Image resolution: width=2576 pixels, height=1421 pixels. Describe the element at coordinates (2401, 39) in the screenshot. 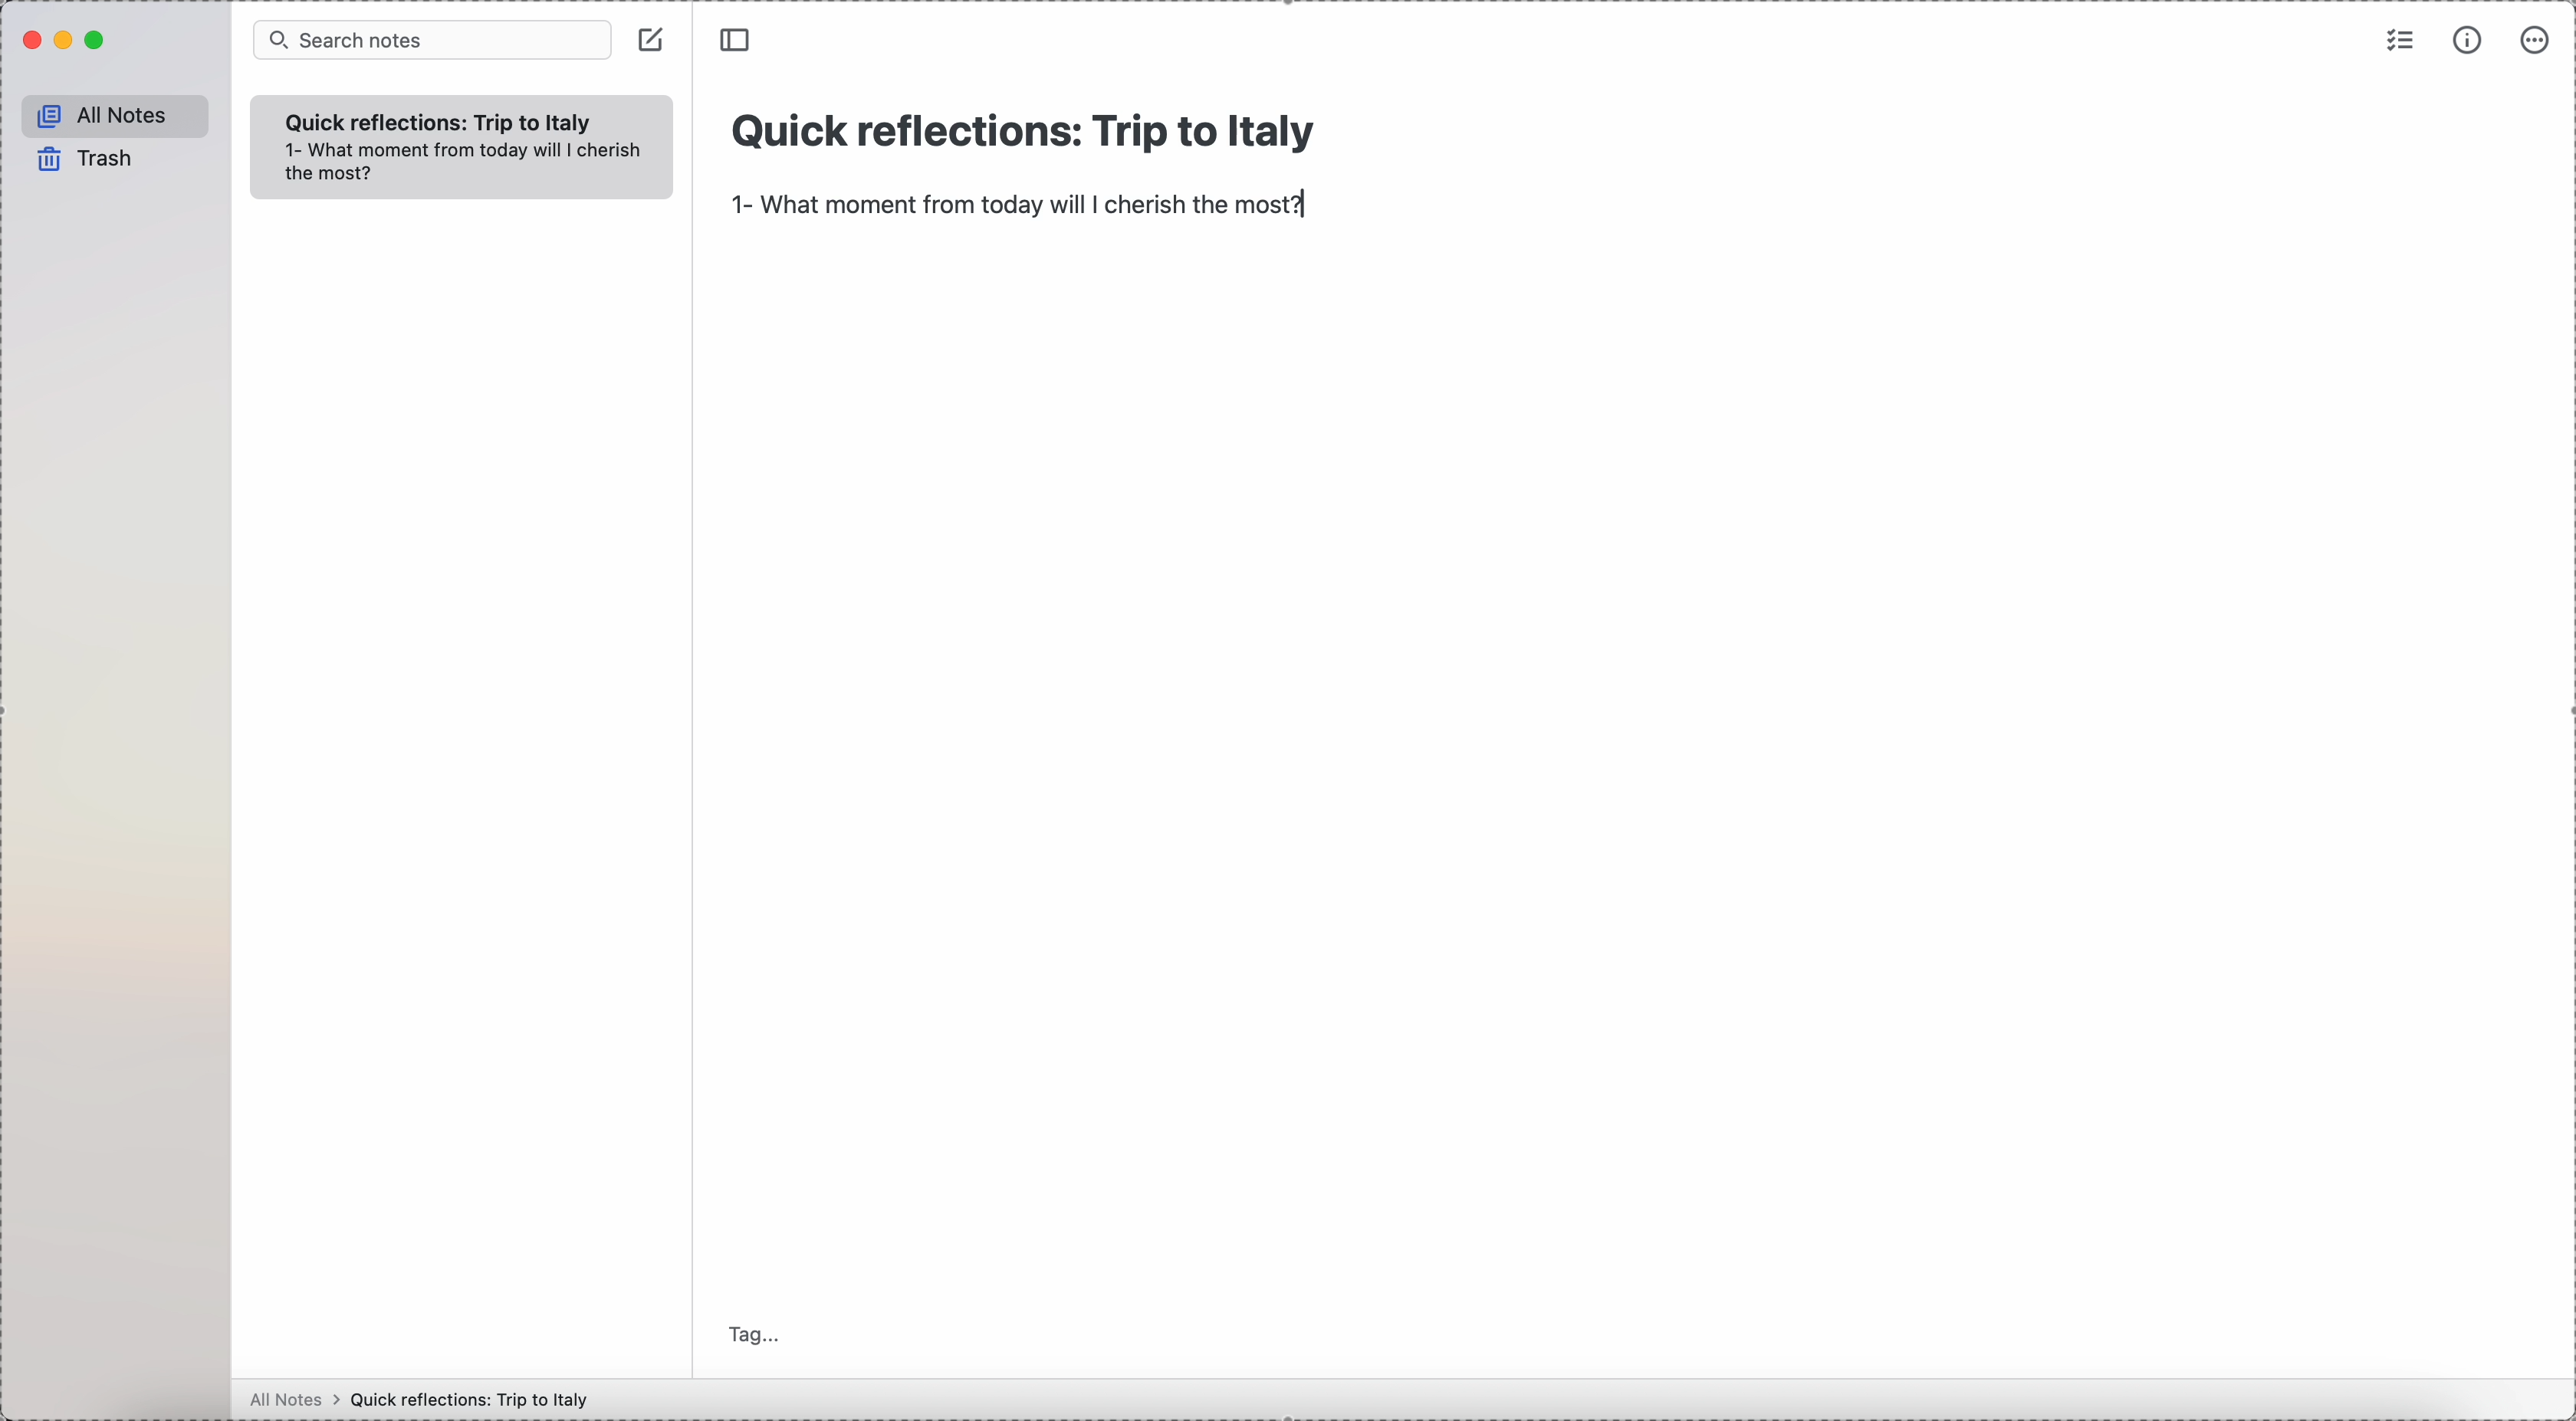

I see `check list` at that location.